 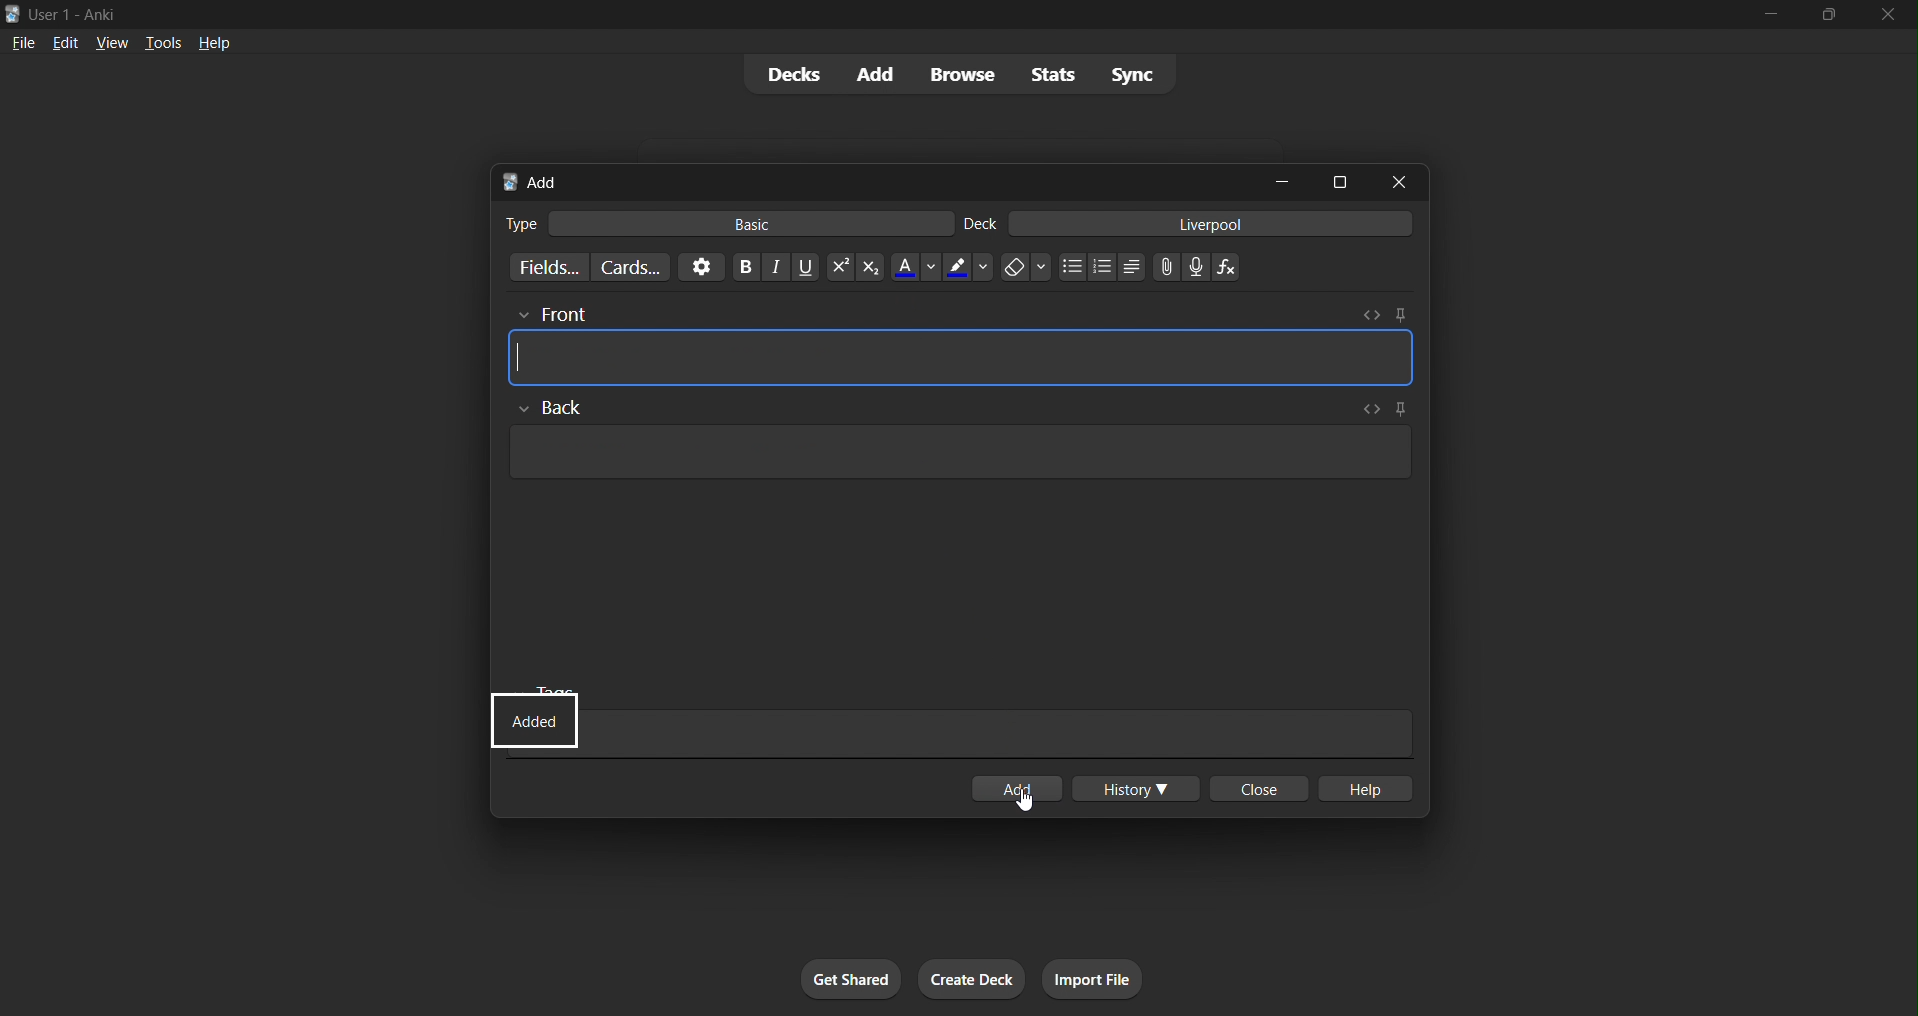 I want to click on card back input field, so click(x=960, y=439).